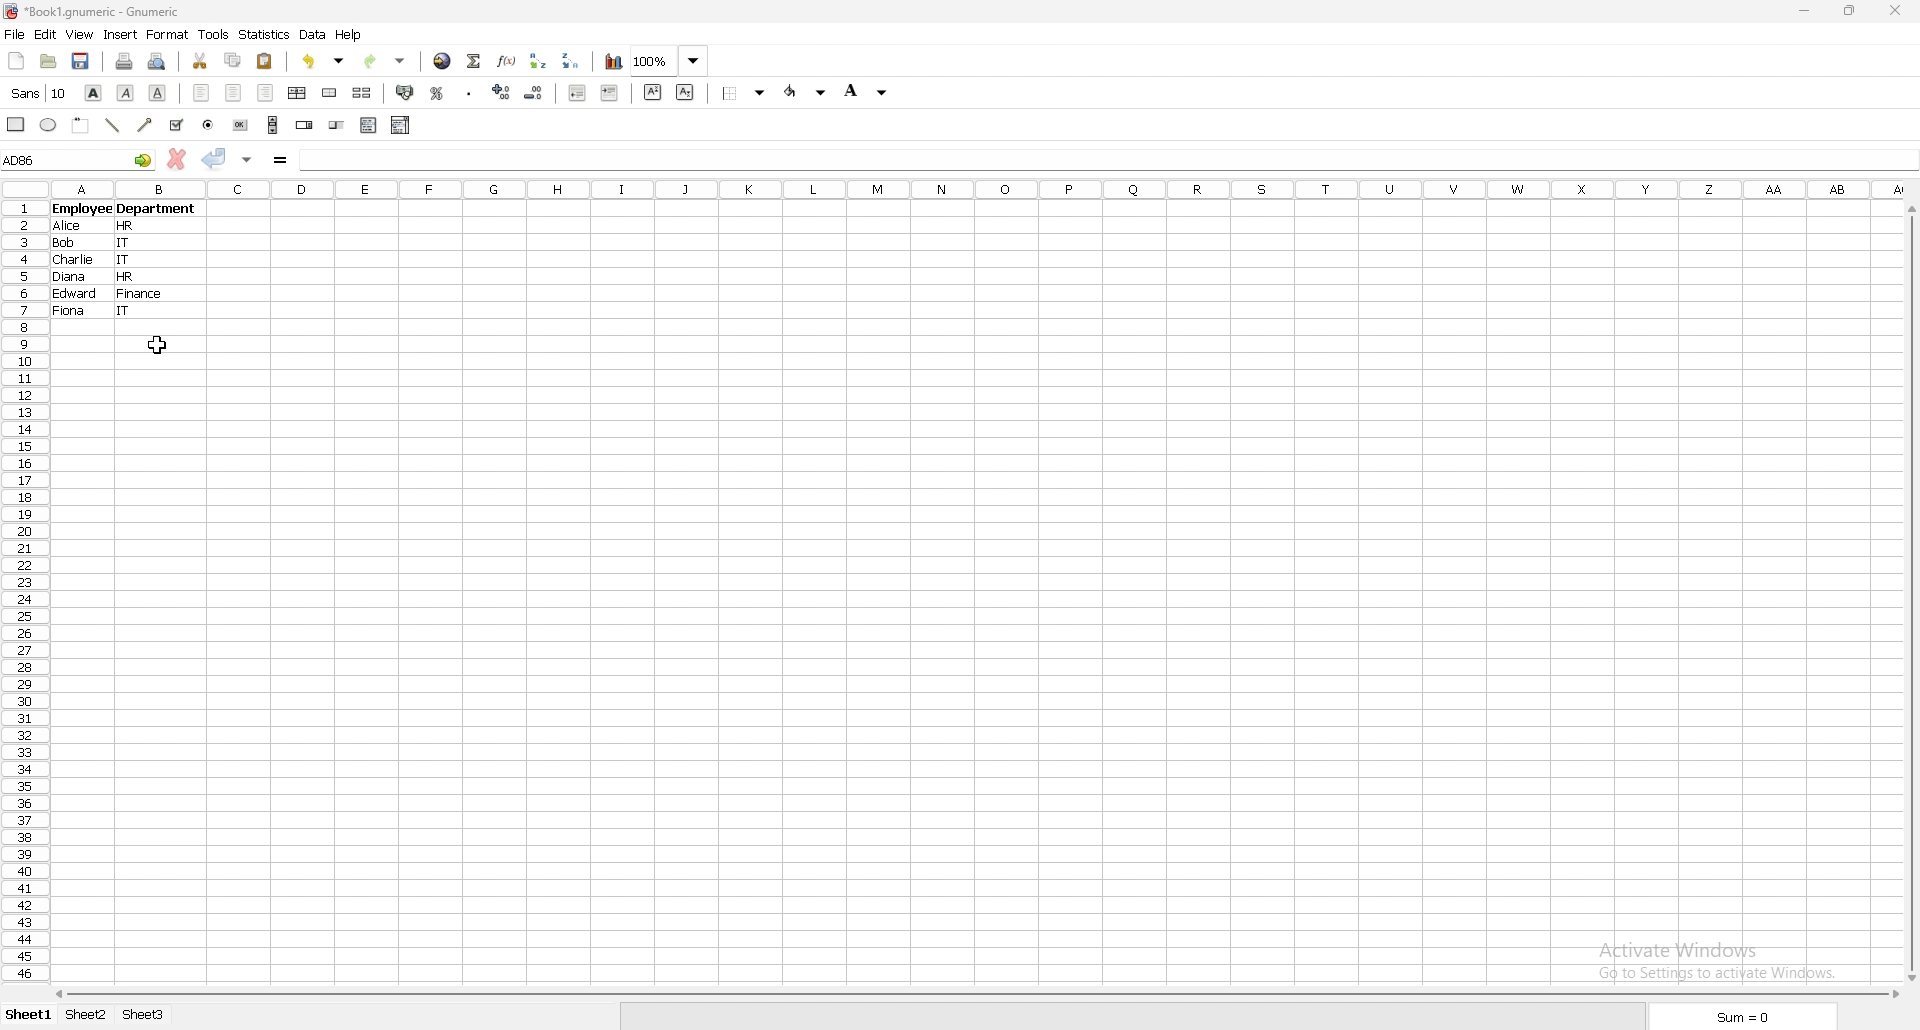 This screenshot has height=1030, width=1920. Describe the element at coordinates (71, 280) in the screenshot. I see `diana` at that location.